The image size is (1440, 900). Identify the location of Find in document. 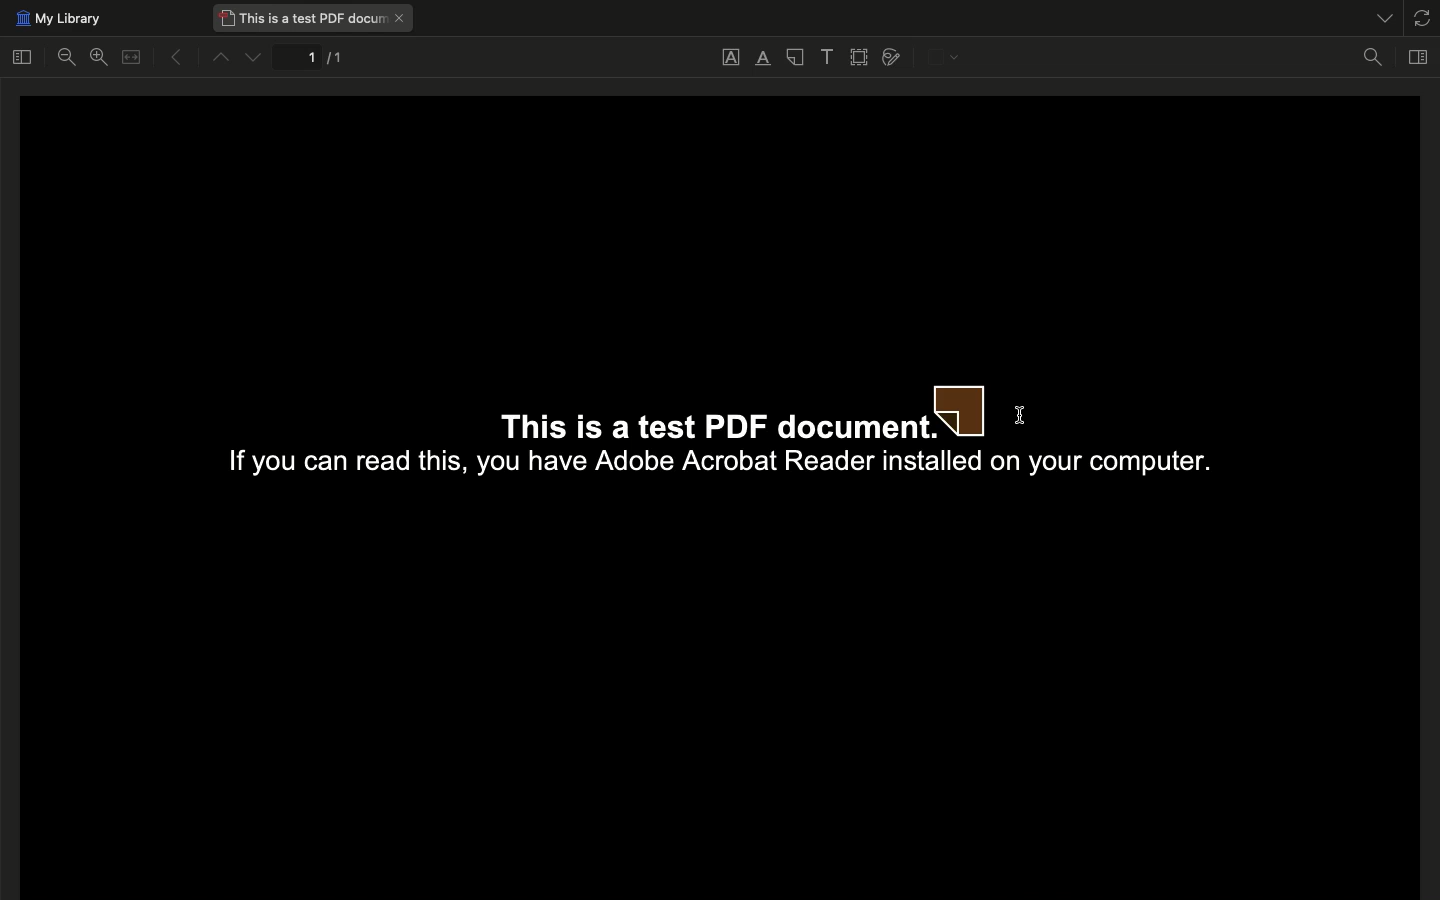
(1373, 59).